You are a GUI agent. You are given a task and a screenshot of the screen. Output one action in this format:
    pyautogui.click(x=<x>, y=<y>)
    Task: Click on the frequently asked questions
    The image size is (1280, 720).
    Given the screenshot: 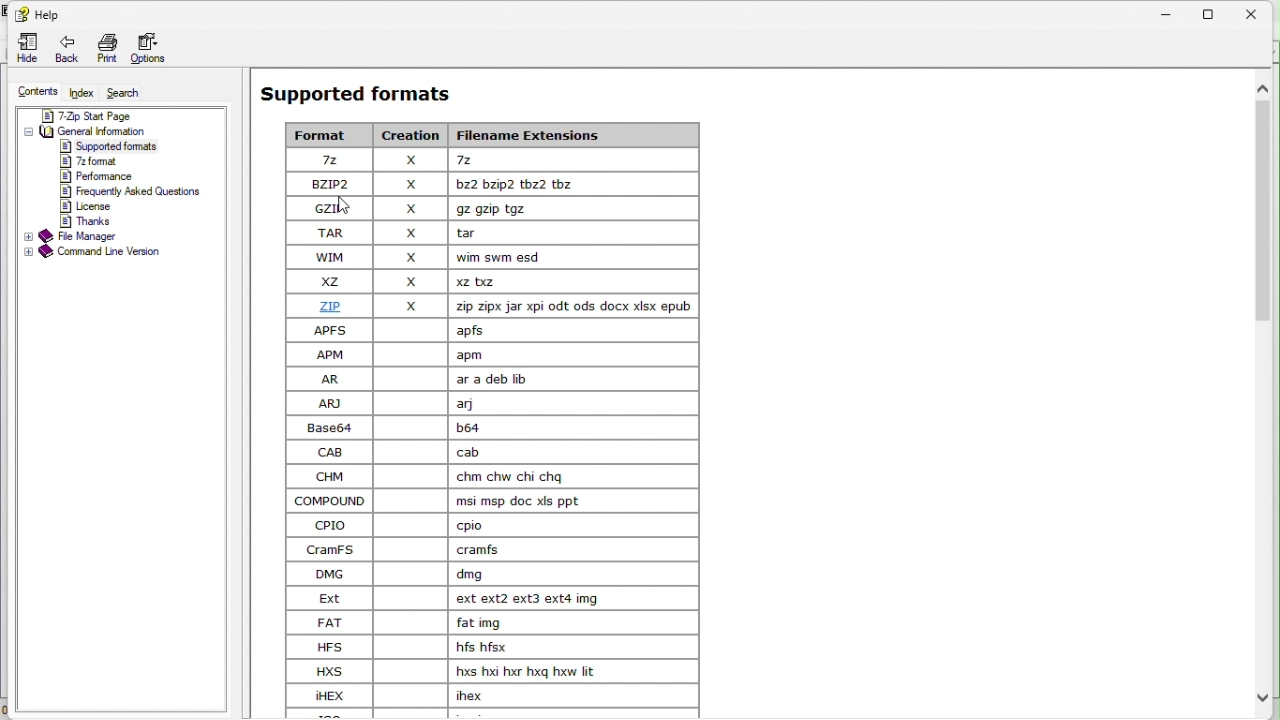 What is the action you would take?
    pyautogui.click(x=134, y=193)
    